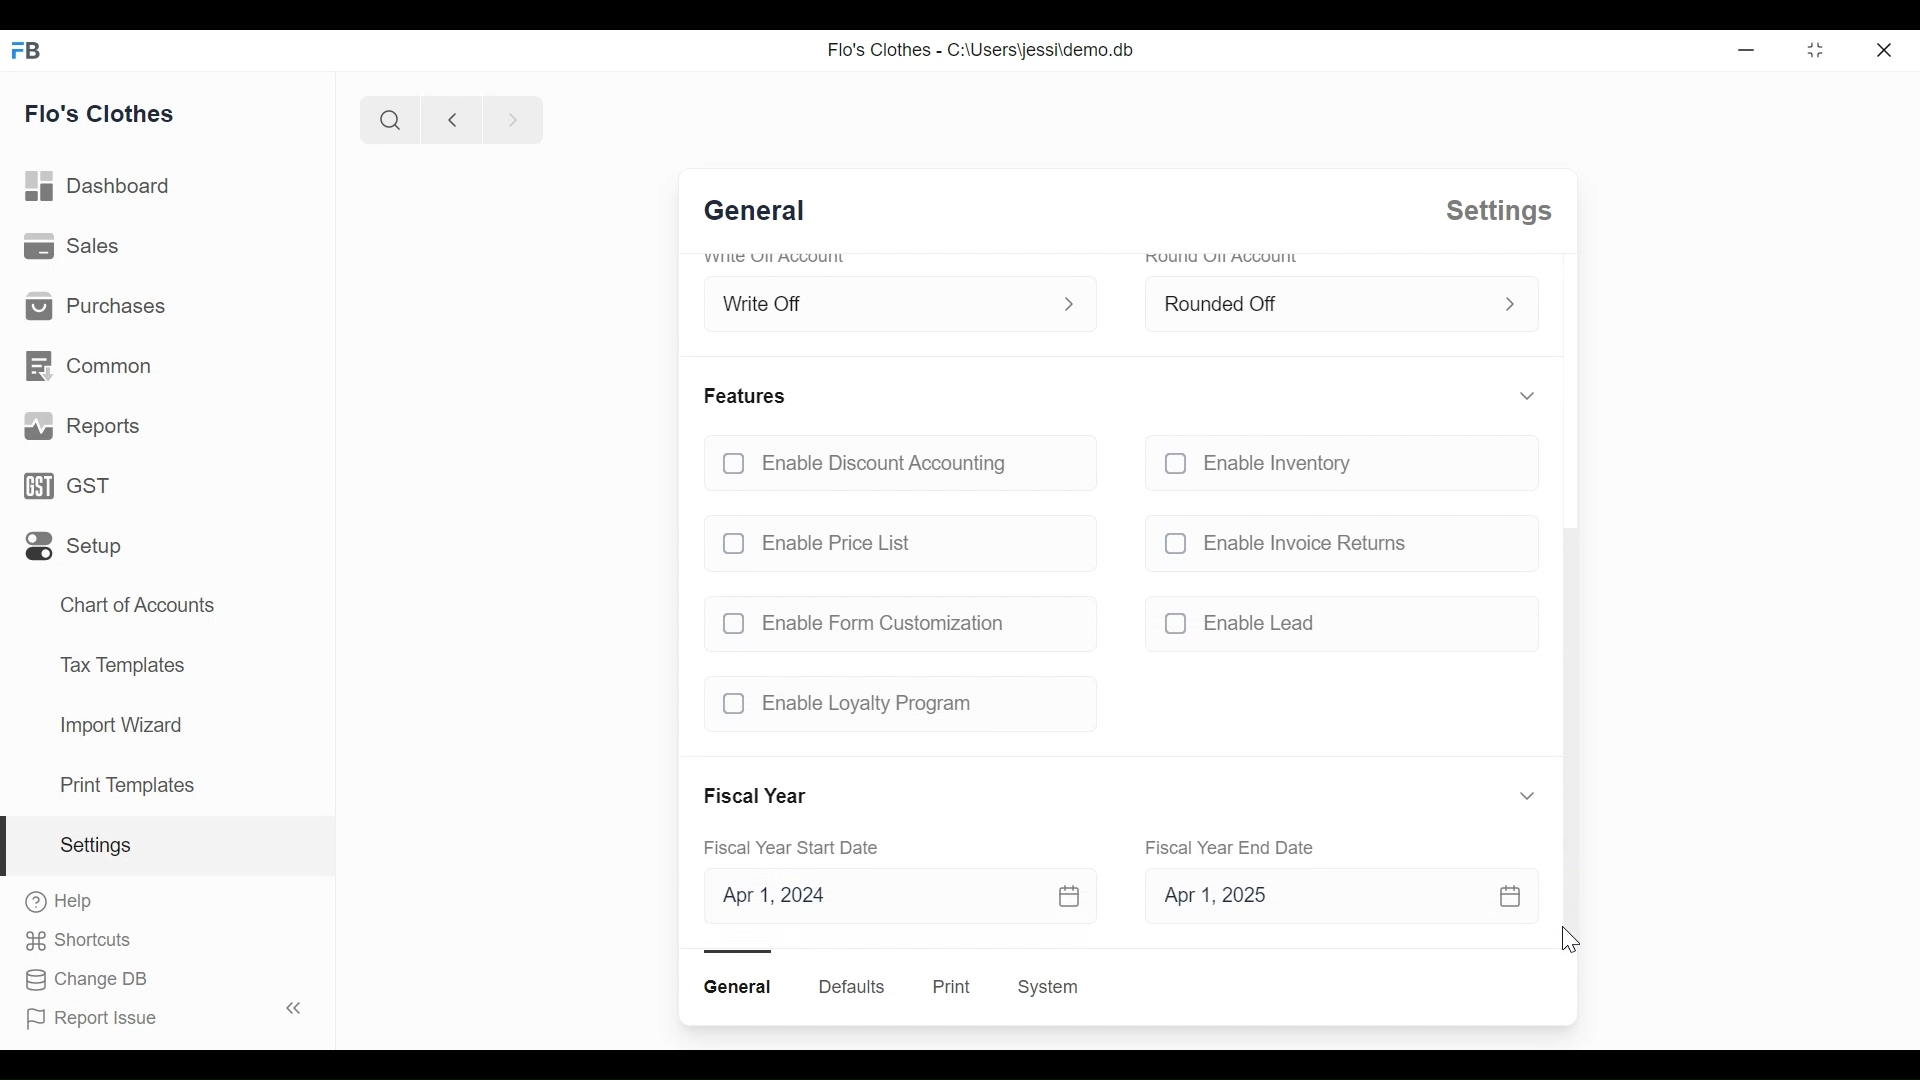 This screenshot has width=1920, height=1080. I want to click on unchecked Enable Lead, so click(1335, 627).